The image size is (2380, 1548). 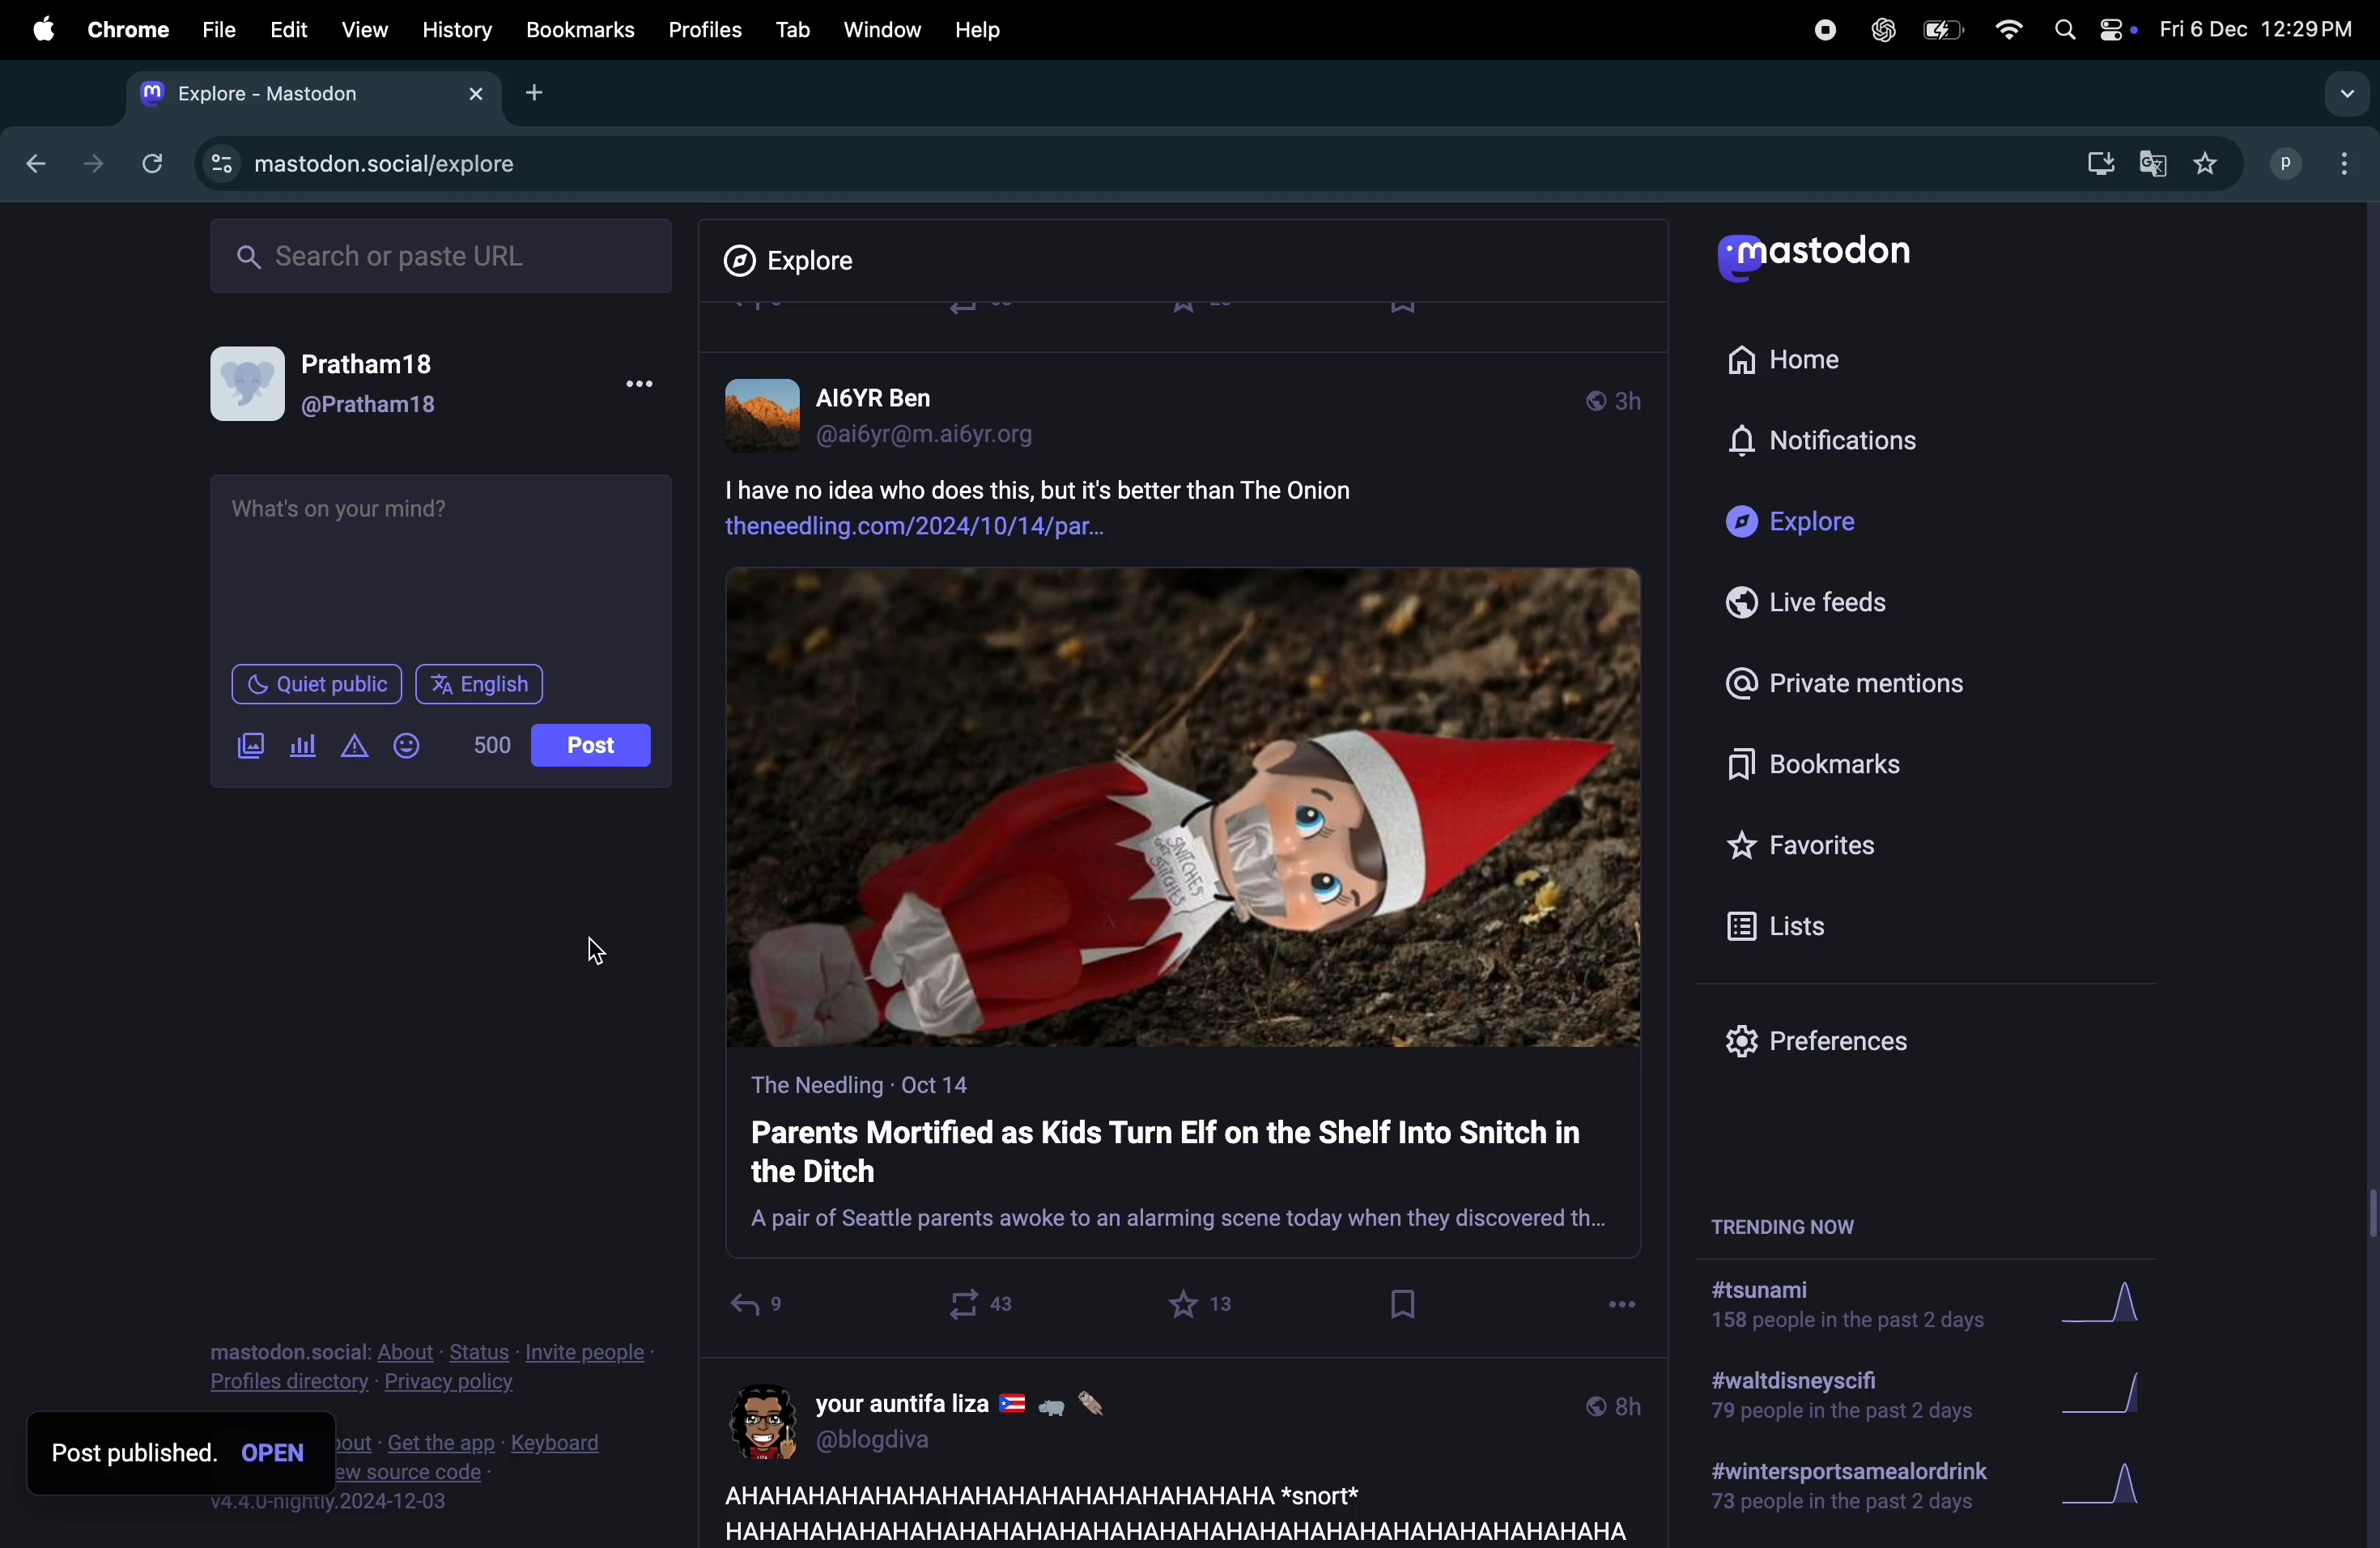 I want to click on post box, so click(x=1183, y=1162).